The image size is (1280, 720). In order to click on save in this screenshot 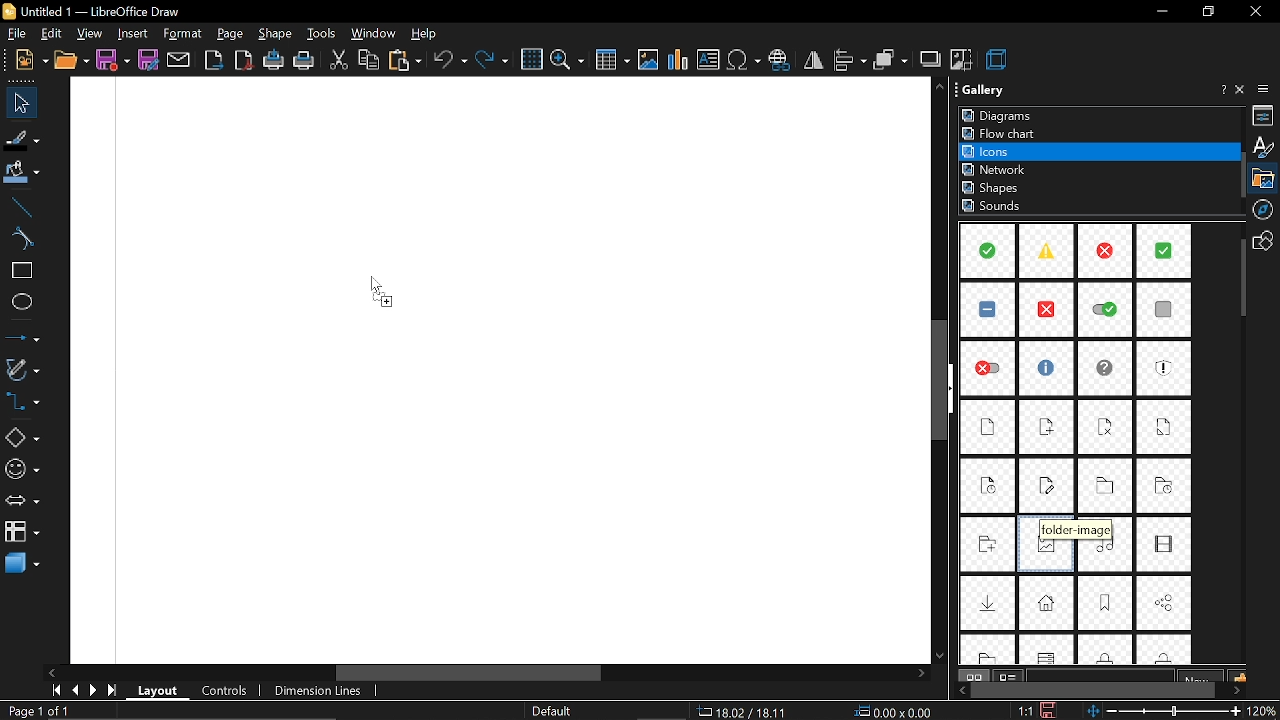, I will do `click(1049, 710)`.